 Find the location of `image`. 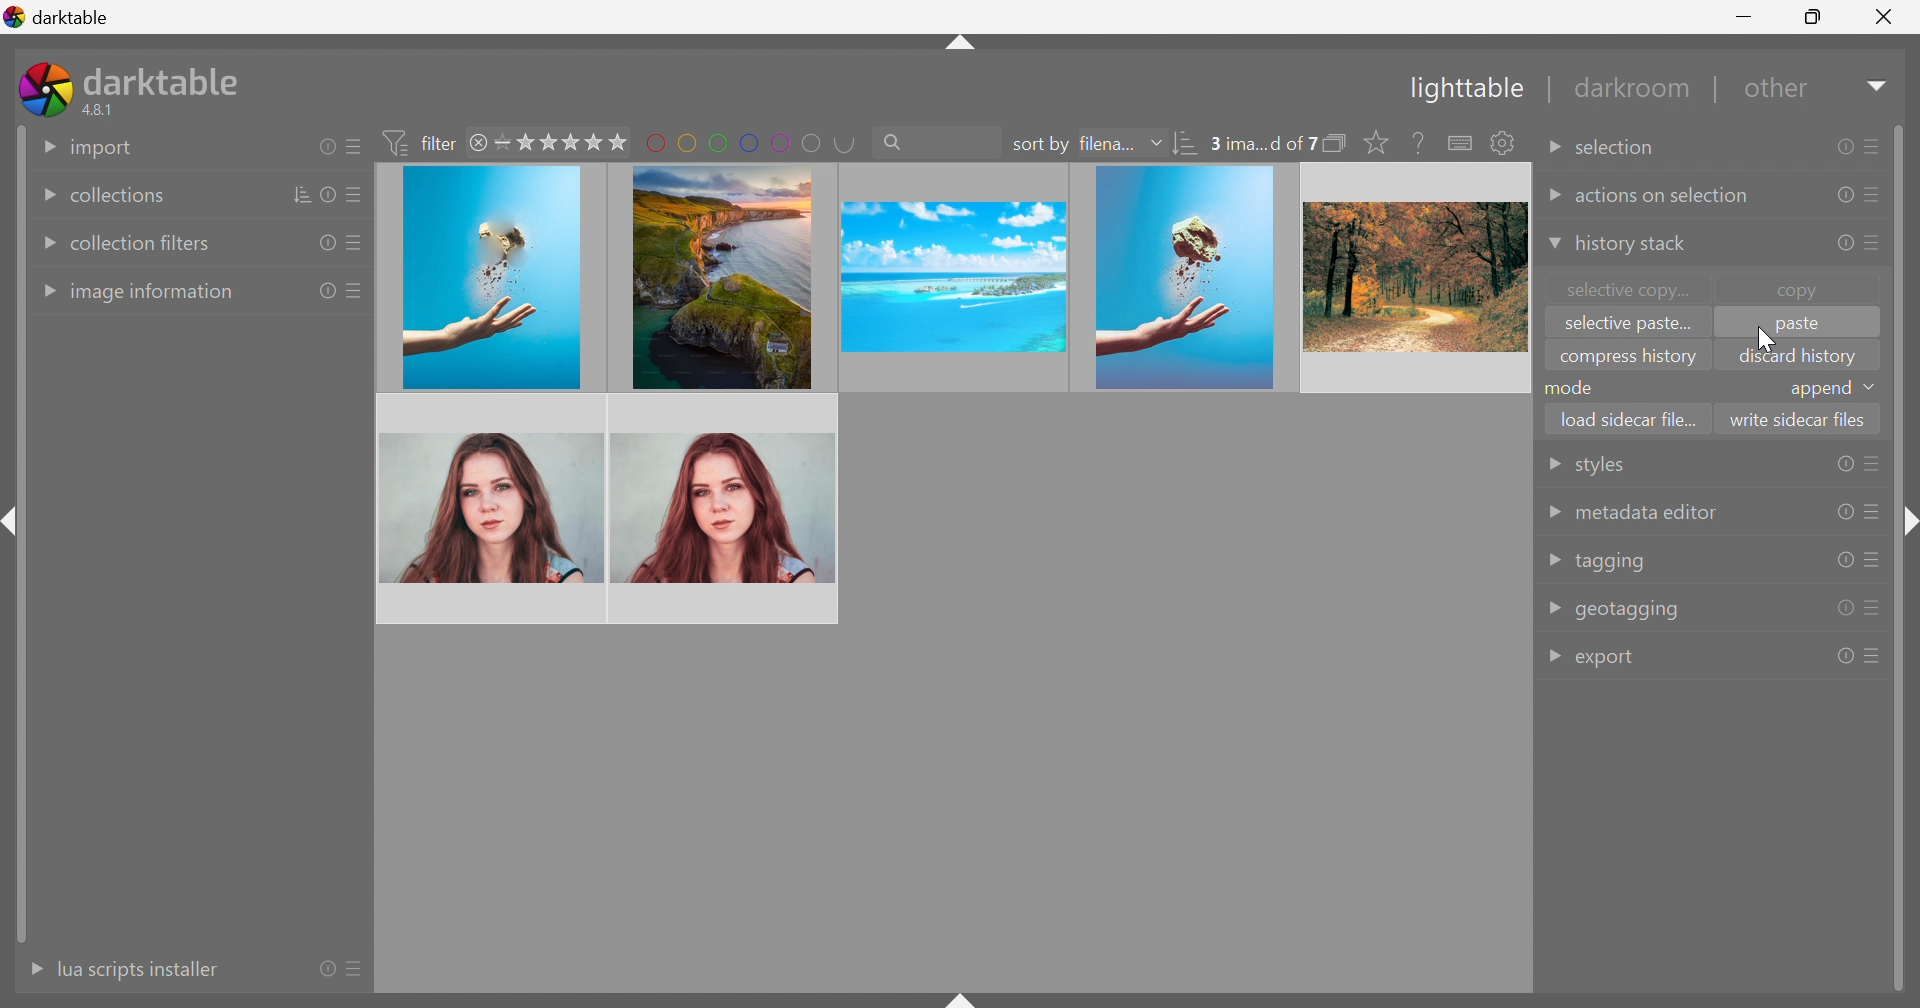

image is located at coordinates (950, 277).